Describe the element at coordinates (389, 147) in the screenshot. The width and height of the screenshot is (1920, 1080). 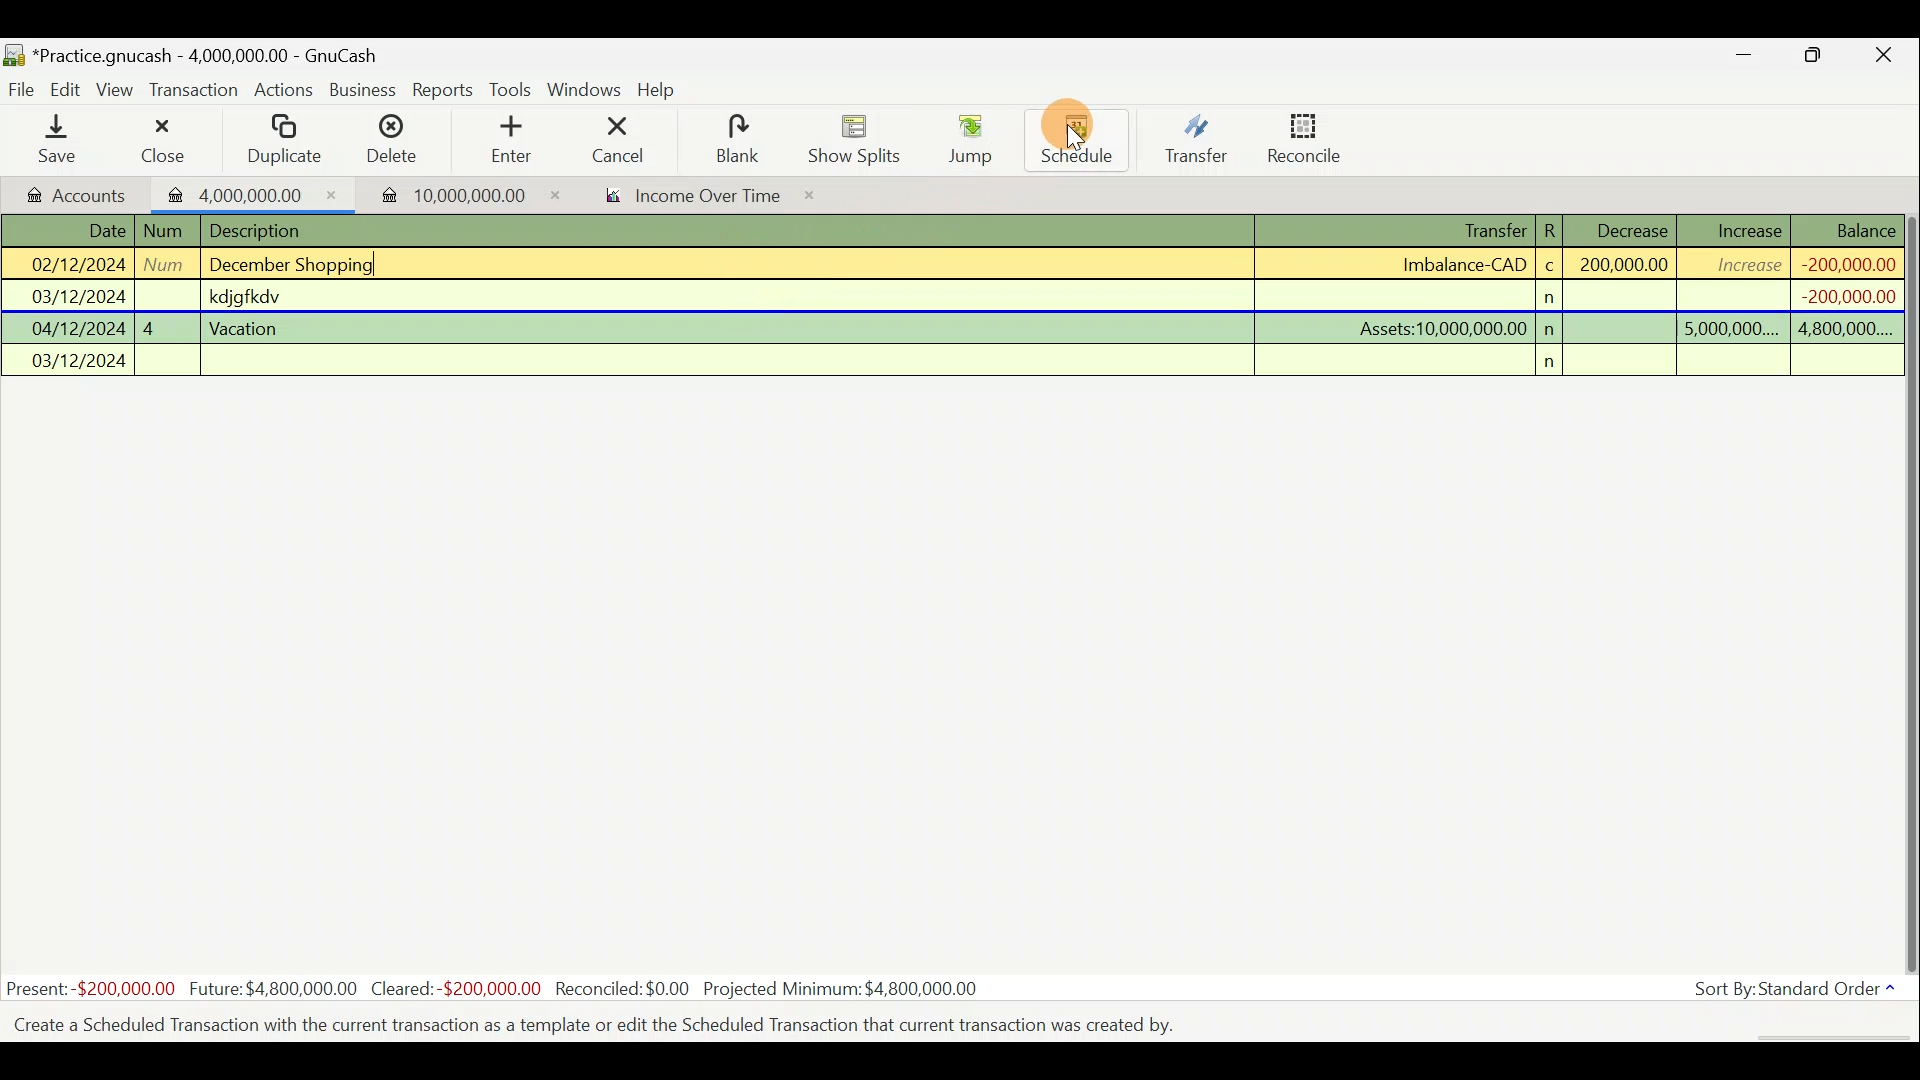
I see `Delete` at that location.